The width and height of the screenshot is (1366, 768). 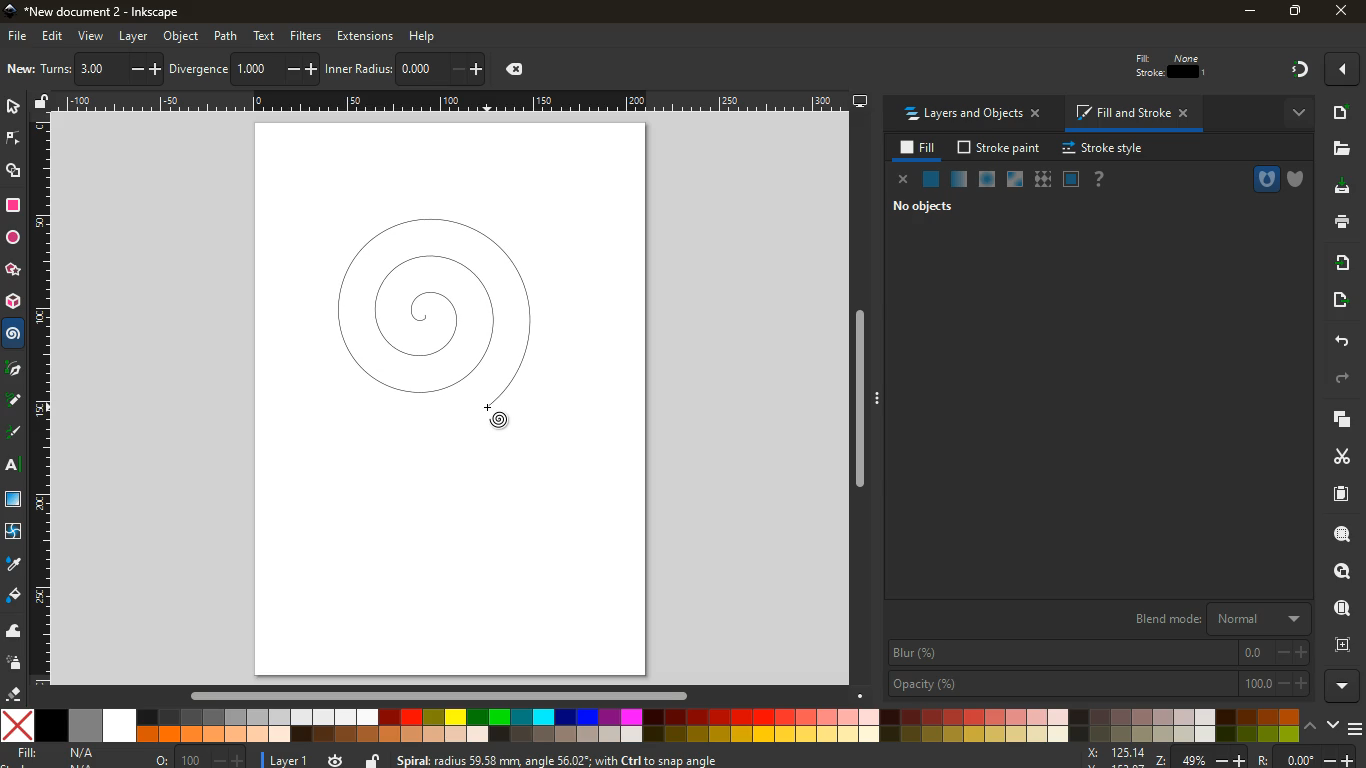 I want to click on , so click(x=15, y=369).